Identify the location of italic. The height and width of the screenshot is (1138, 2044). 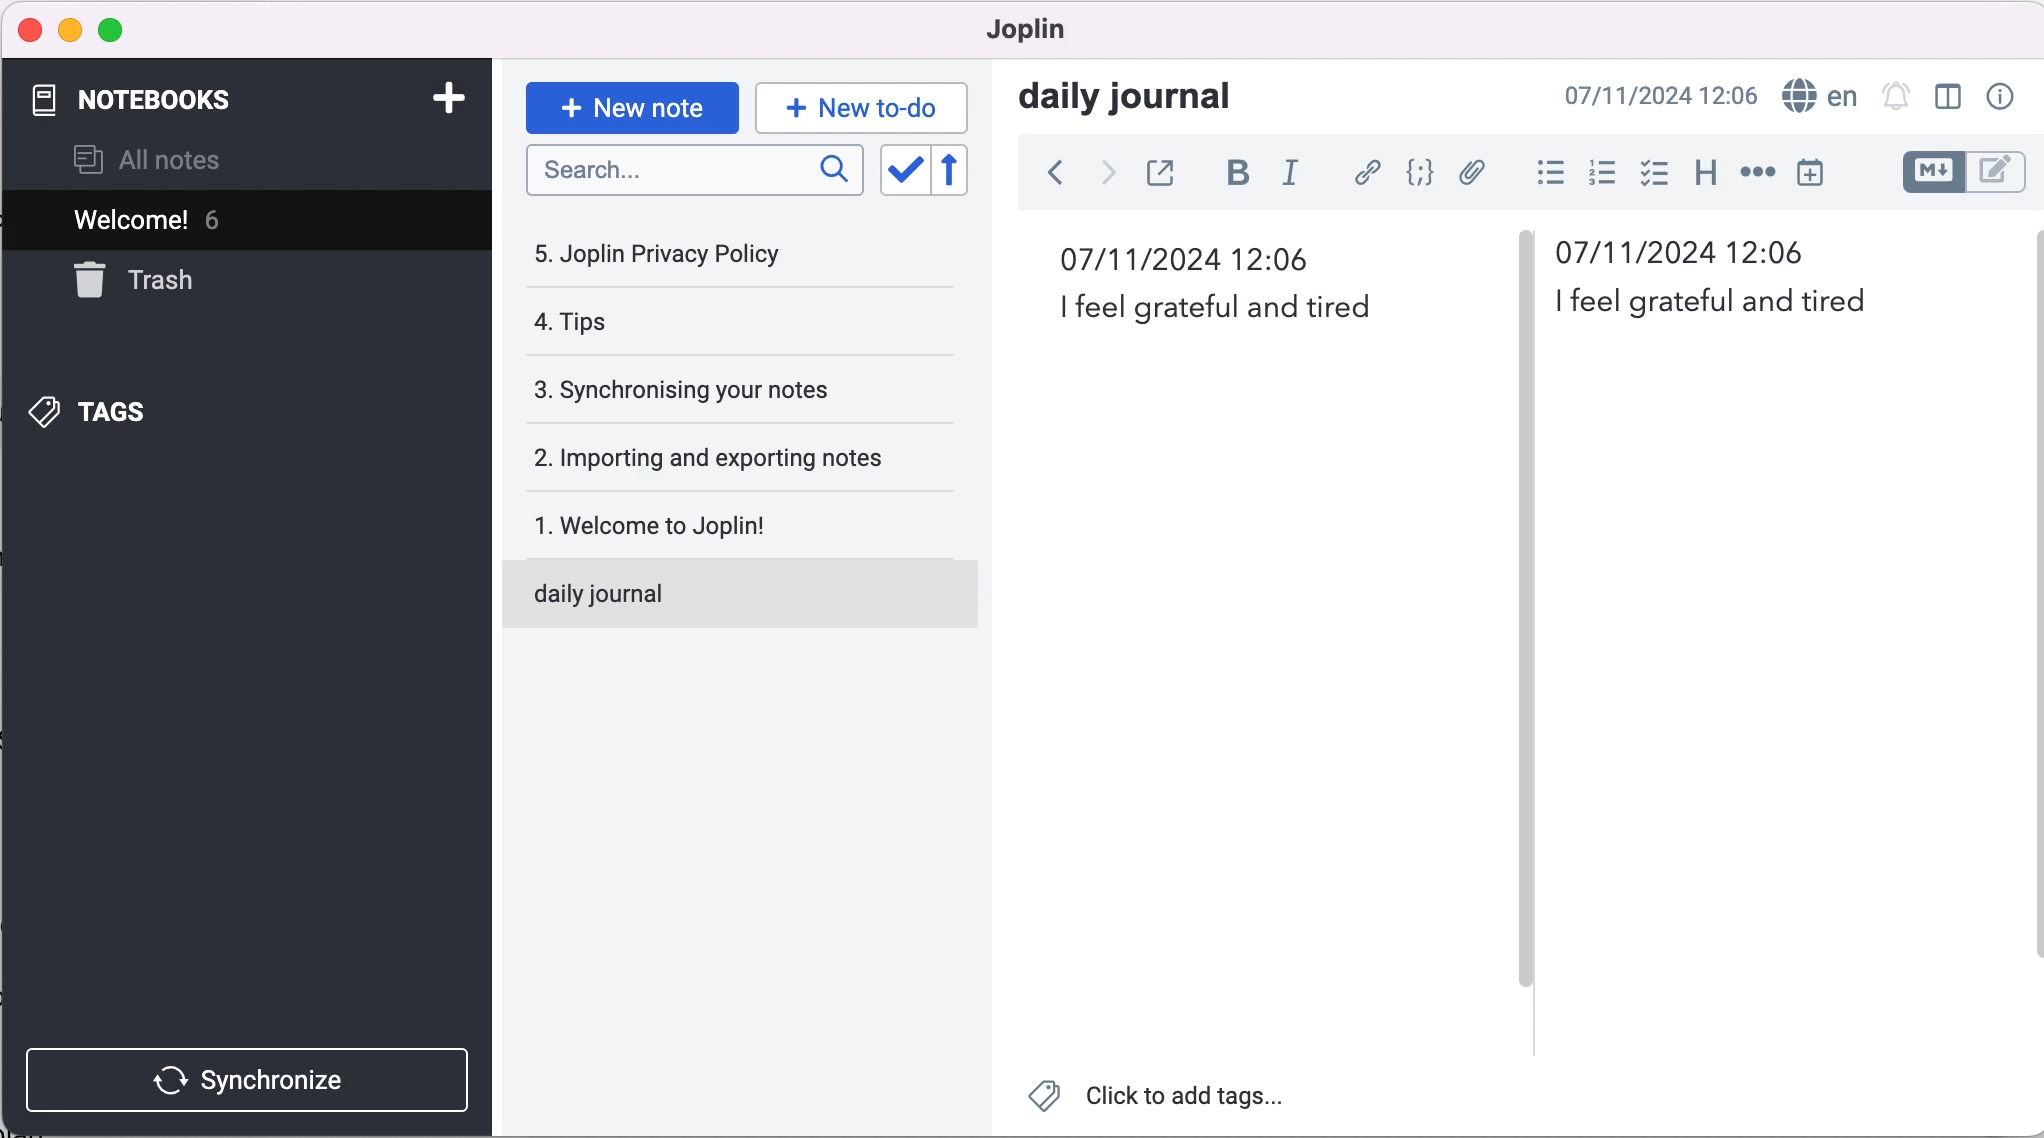
(1293, 172).